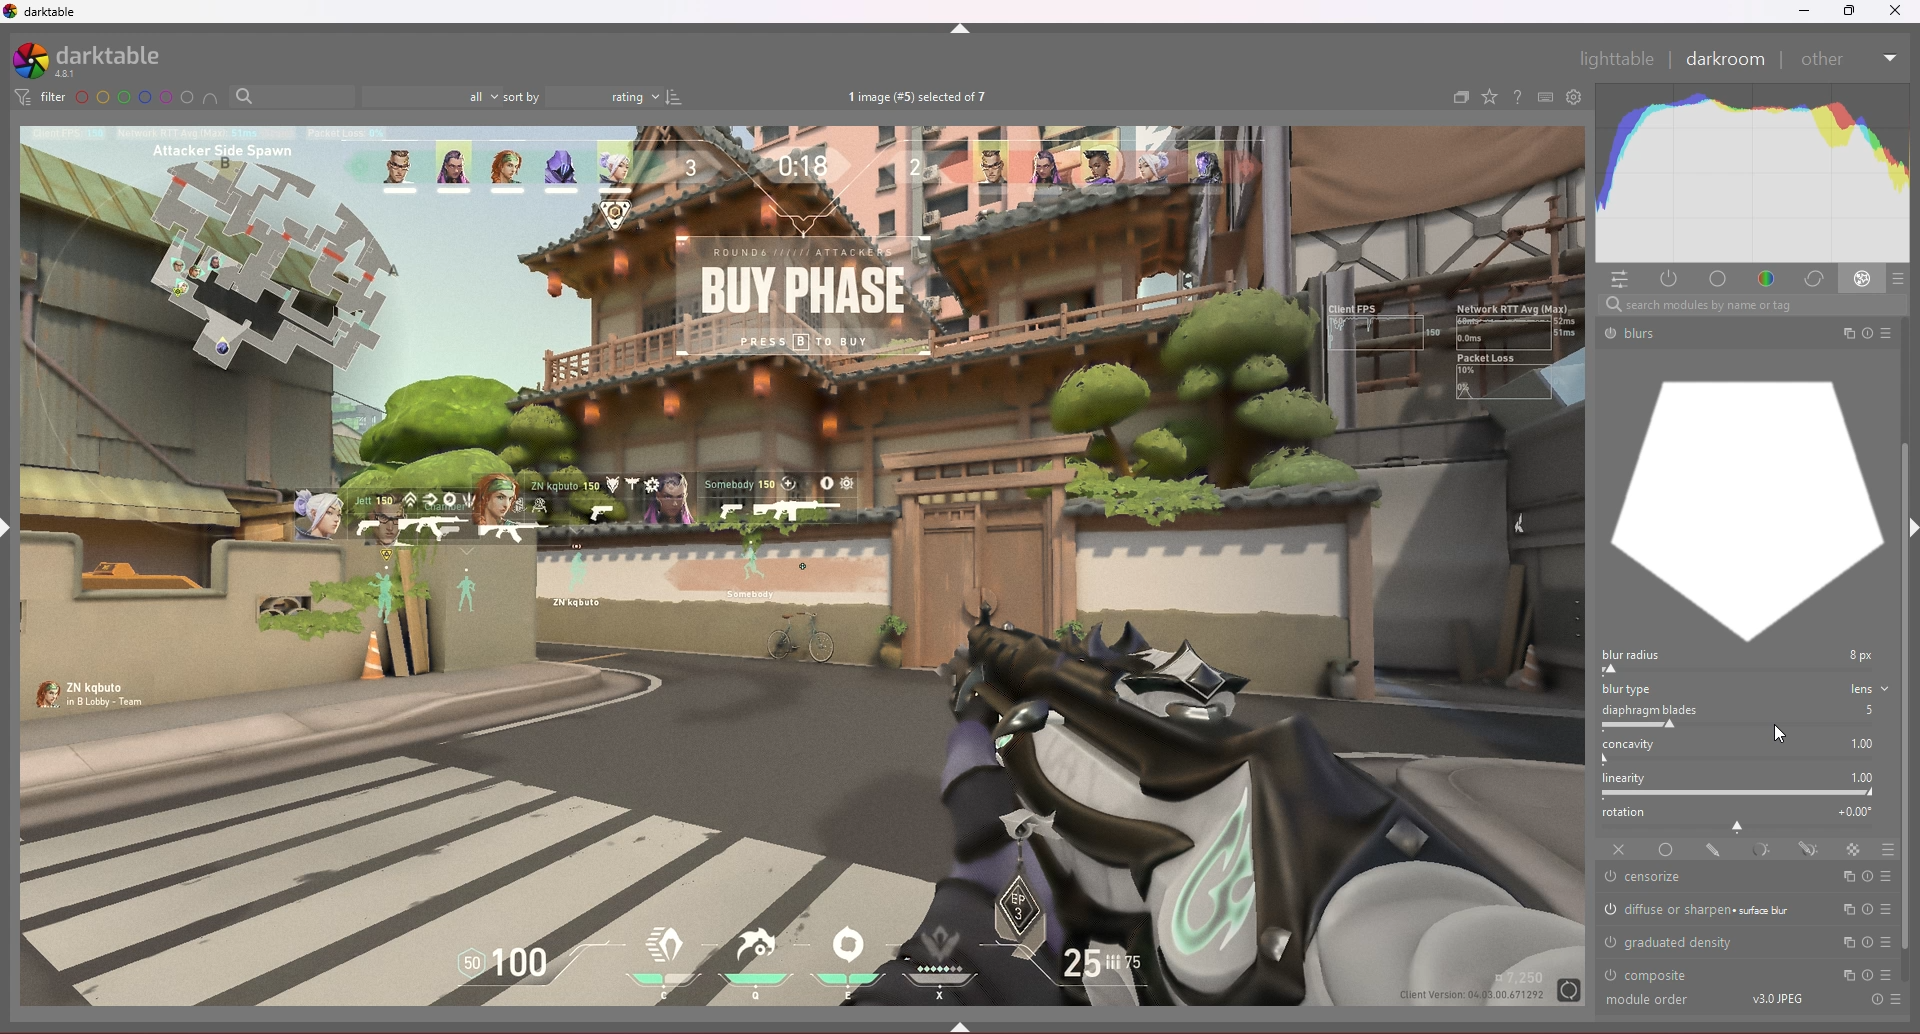 The image size is (1920, 1034). Describe the element at coordinates (1897, 1001) in the screenshot. I see `` at that location.